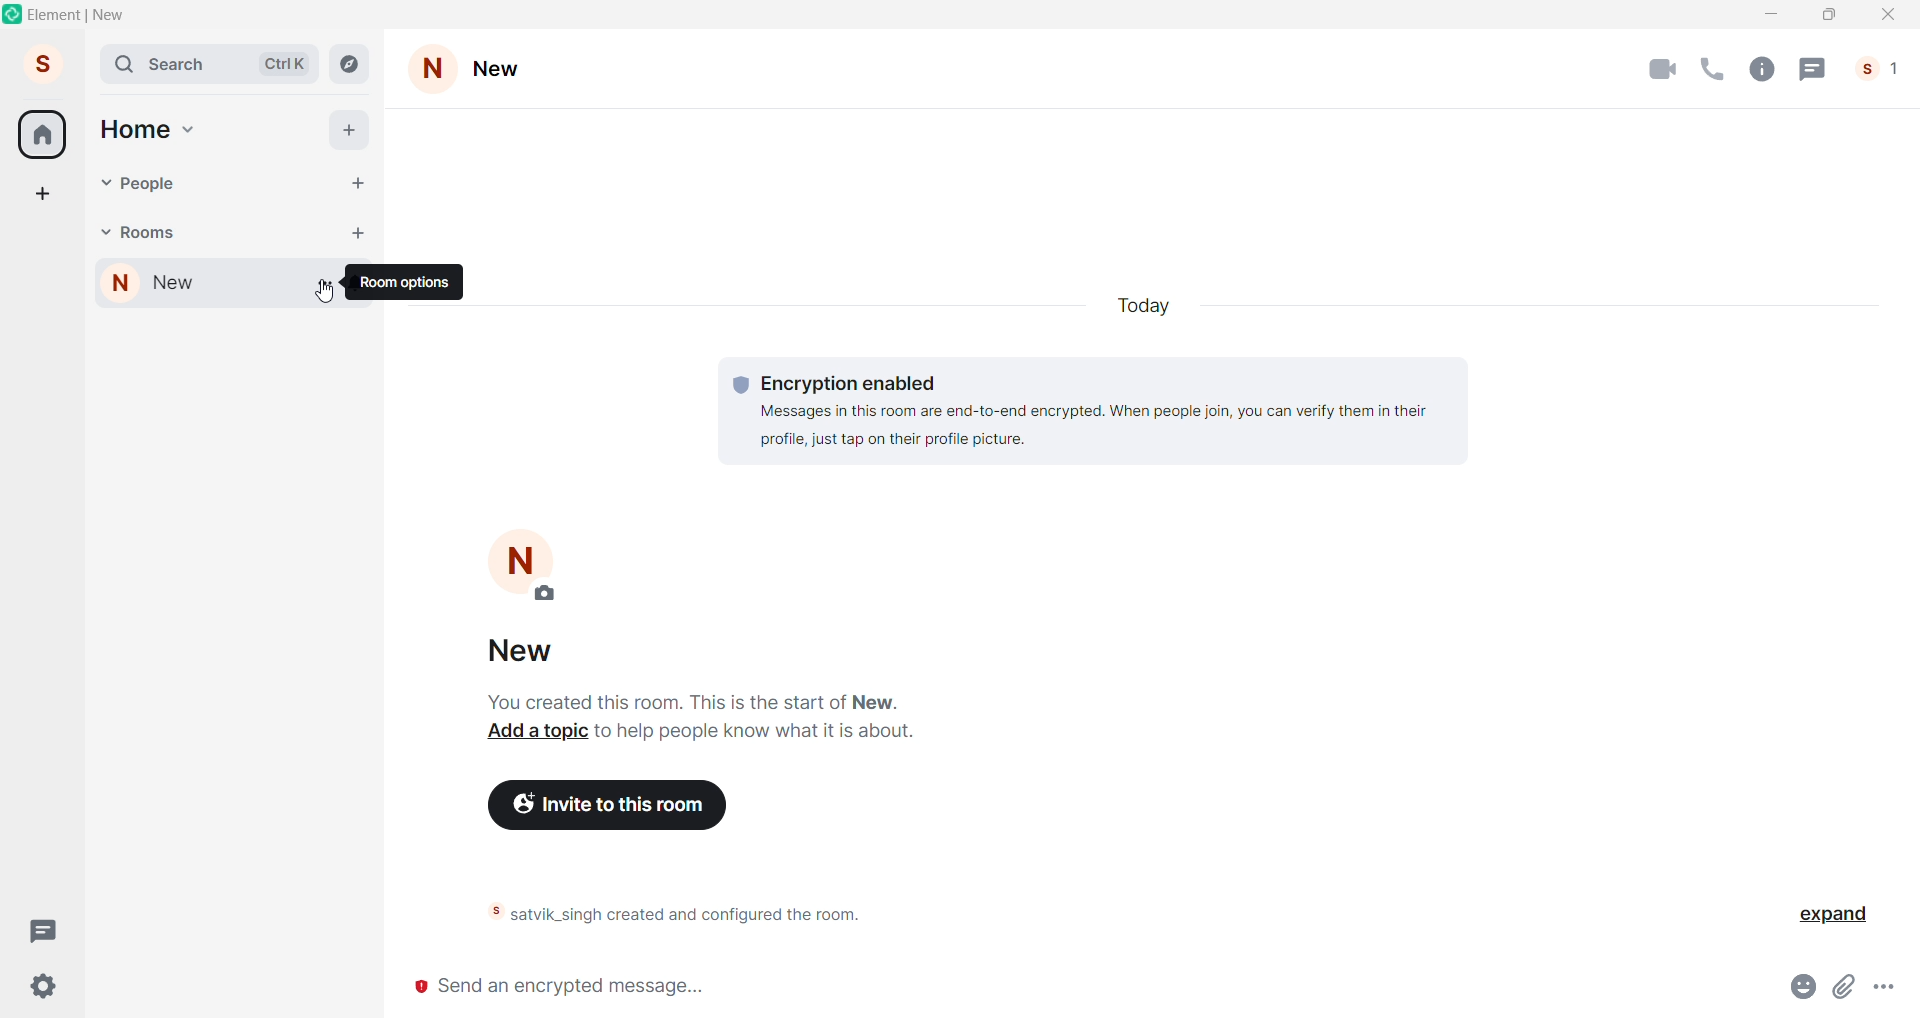 Image resolution: width=1920 pixels, height=1018 pixels. Describe the element at coordinates (154, 232) in the screenshot. I see `Rooms` at that location.